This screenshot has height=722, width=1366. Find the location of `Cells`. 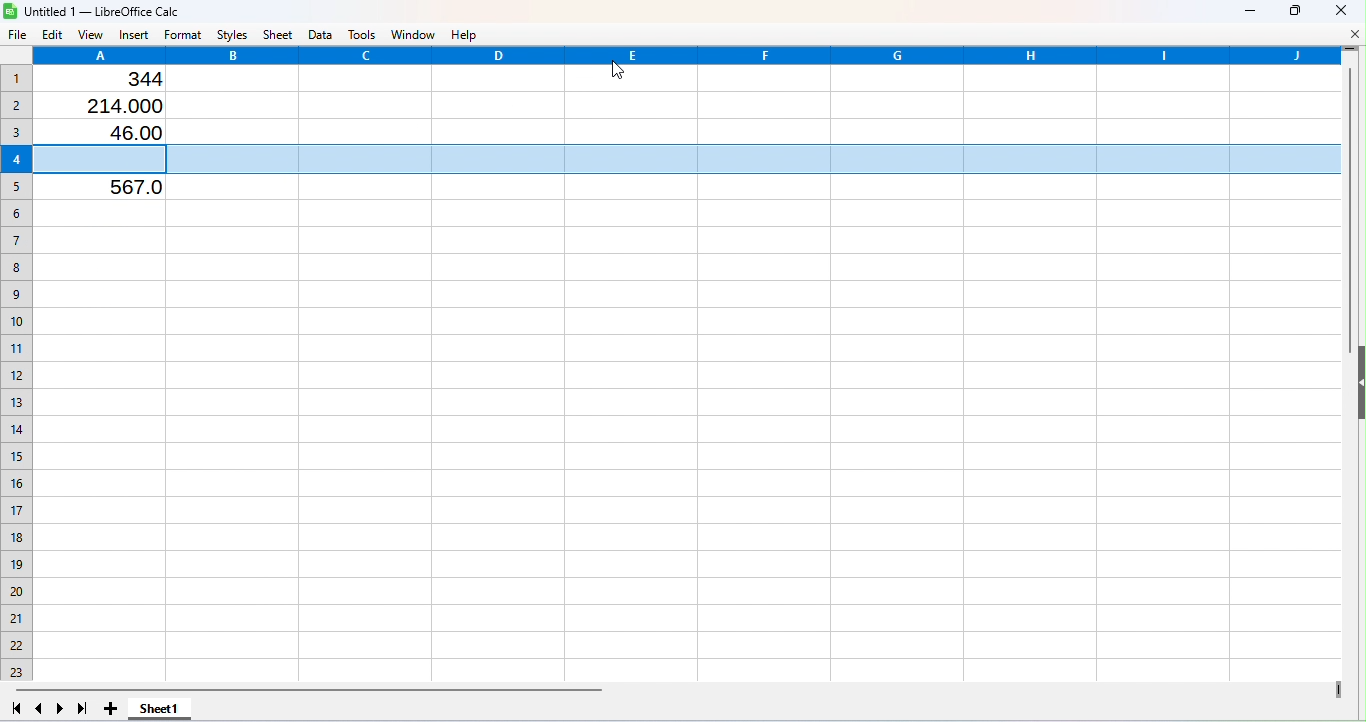

Cells is located at coordinates (685, 437).